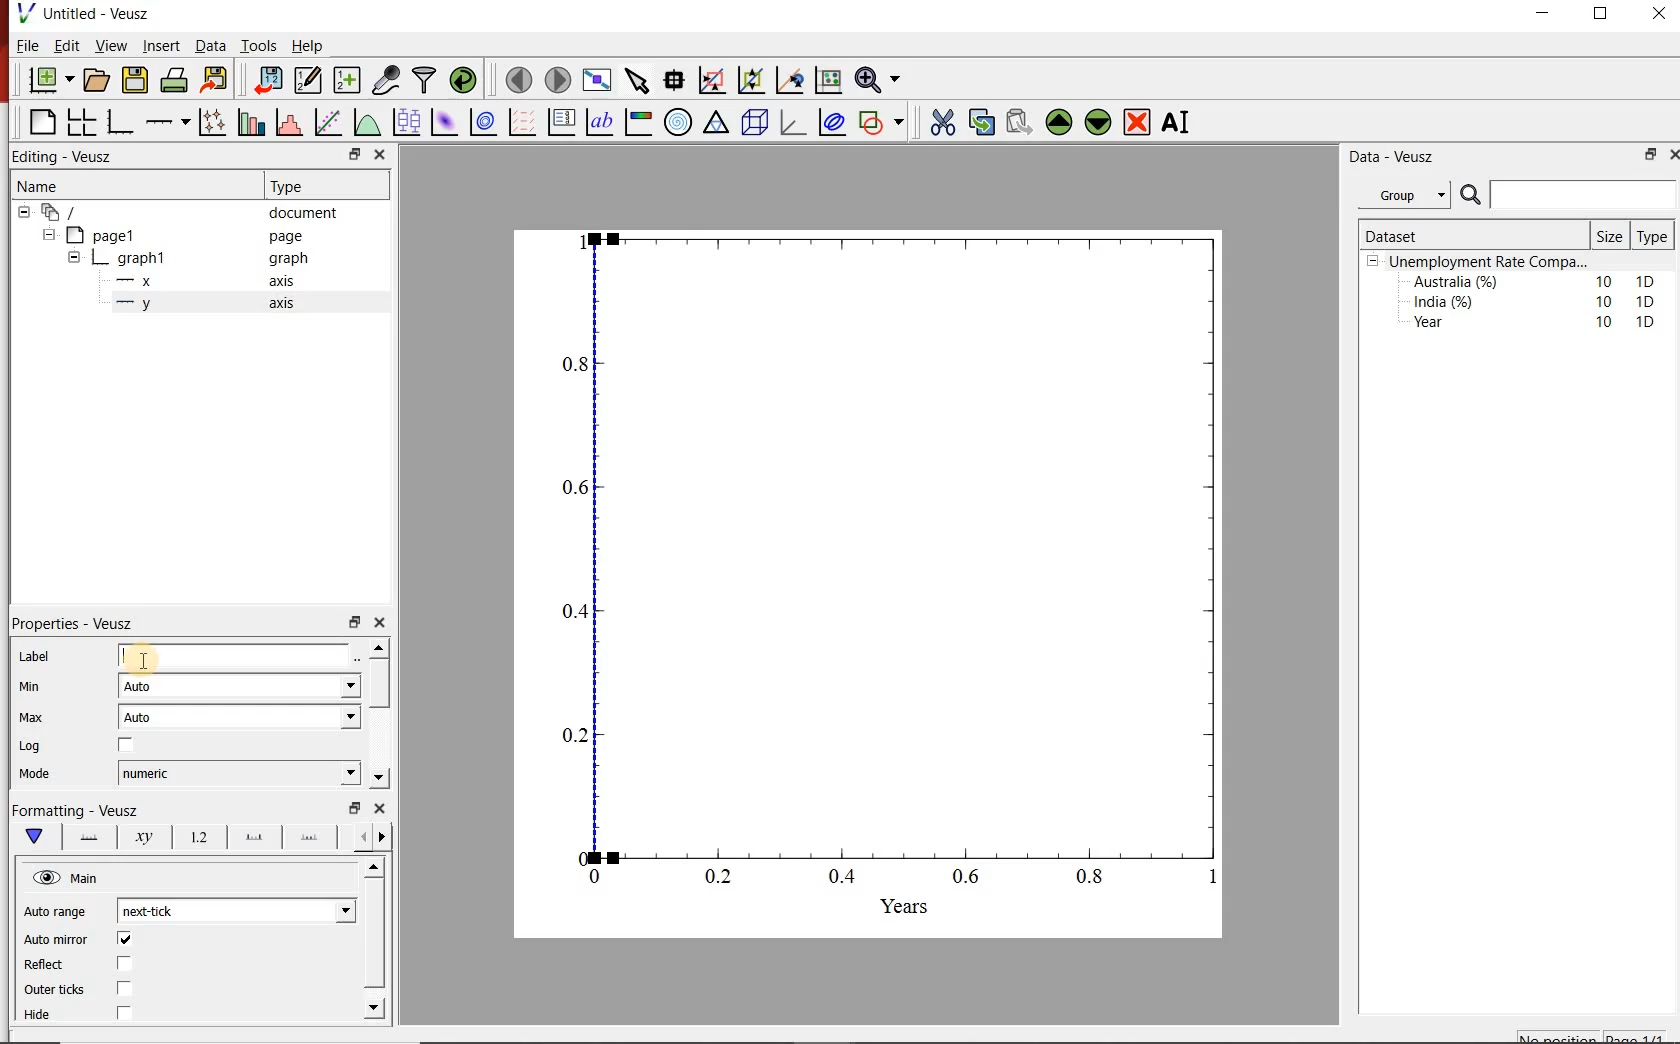 The width and height of the screenshot is (1680, 1044). What do you see at coordinates (1540, 324) in the screenshot?
I see `Year 10 1D` at bounding box center [1540, 324].